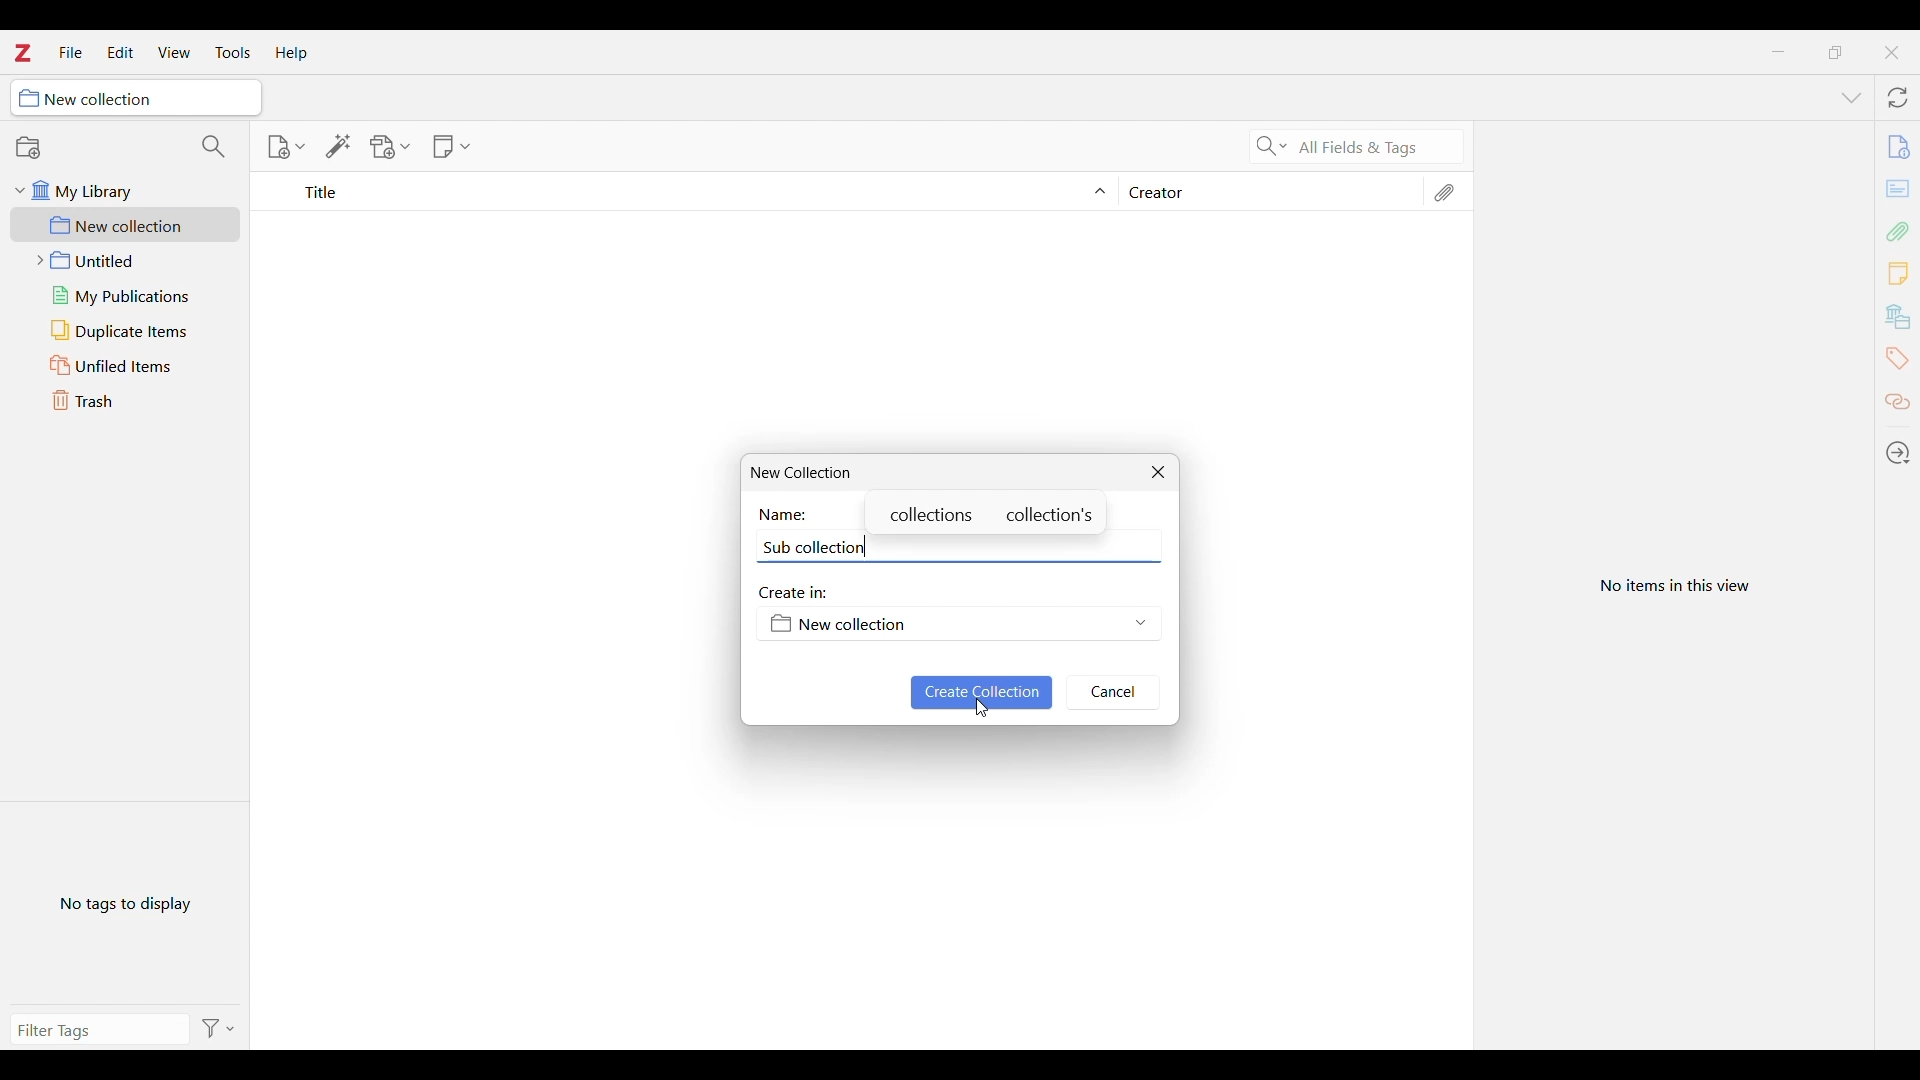 The image size is (1920, 1080). What do you see at coordinates (215, 146) in the screenshot?
I see `Filter collections` at bounding box center [215, 146].